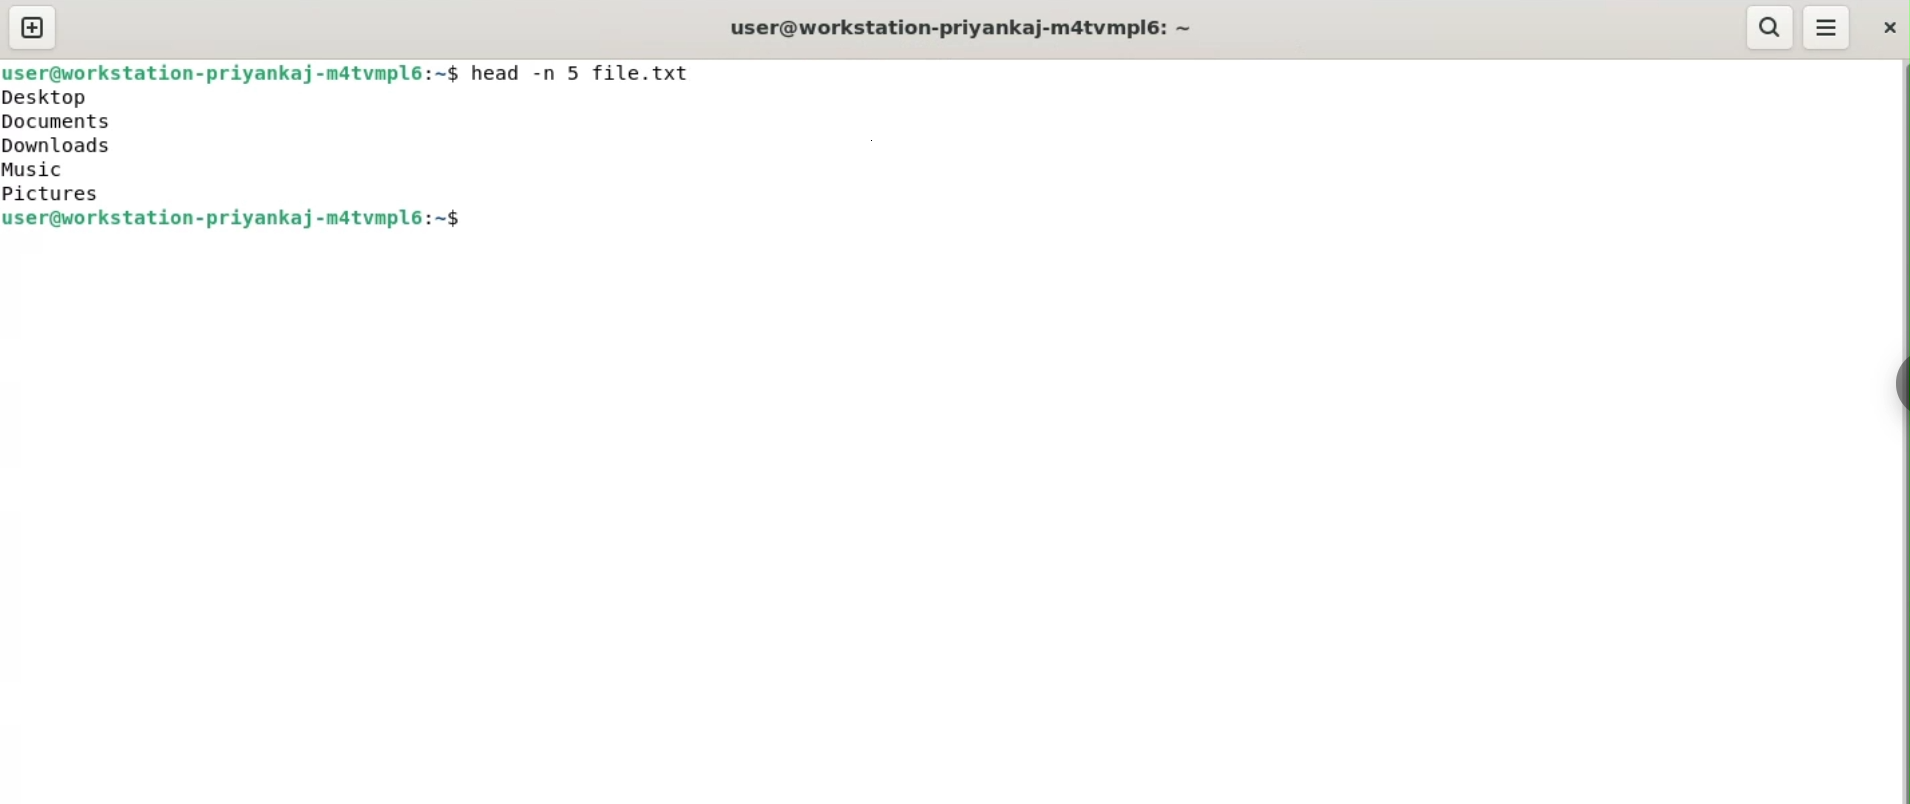  Describe the element at coordinates (62, 144) in the screenshot. I see `Desktop Documents Downloads Music Pictures` at that location.